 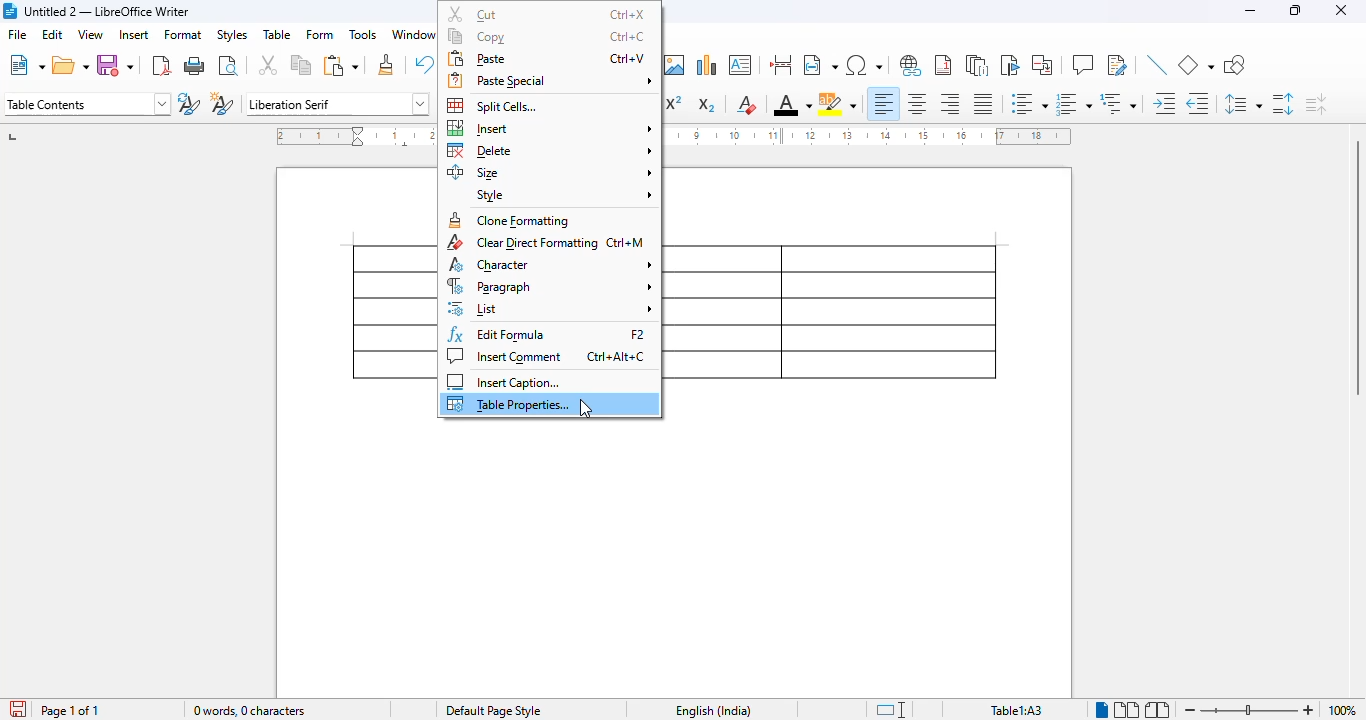 I want to click on character, so click(x=551, y=265).